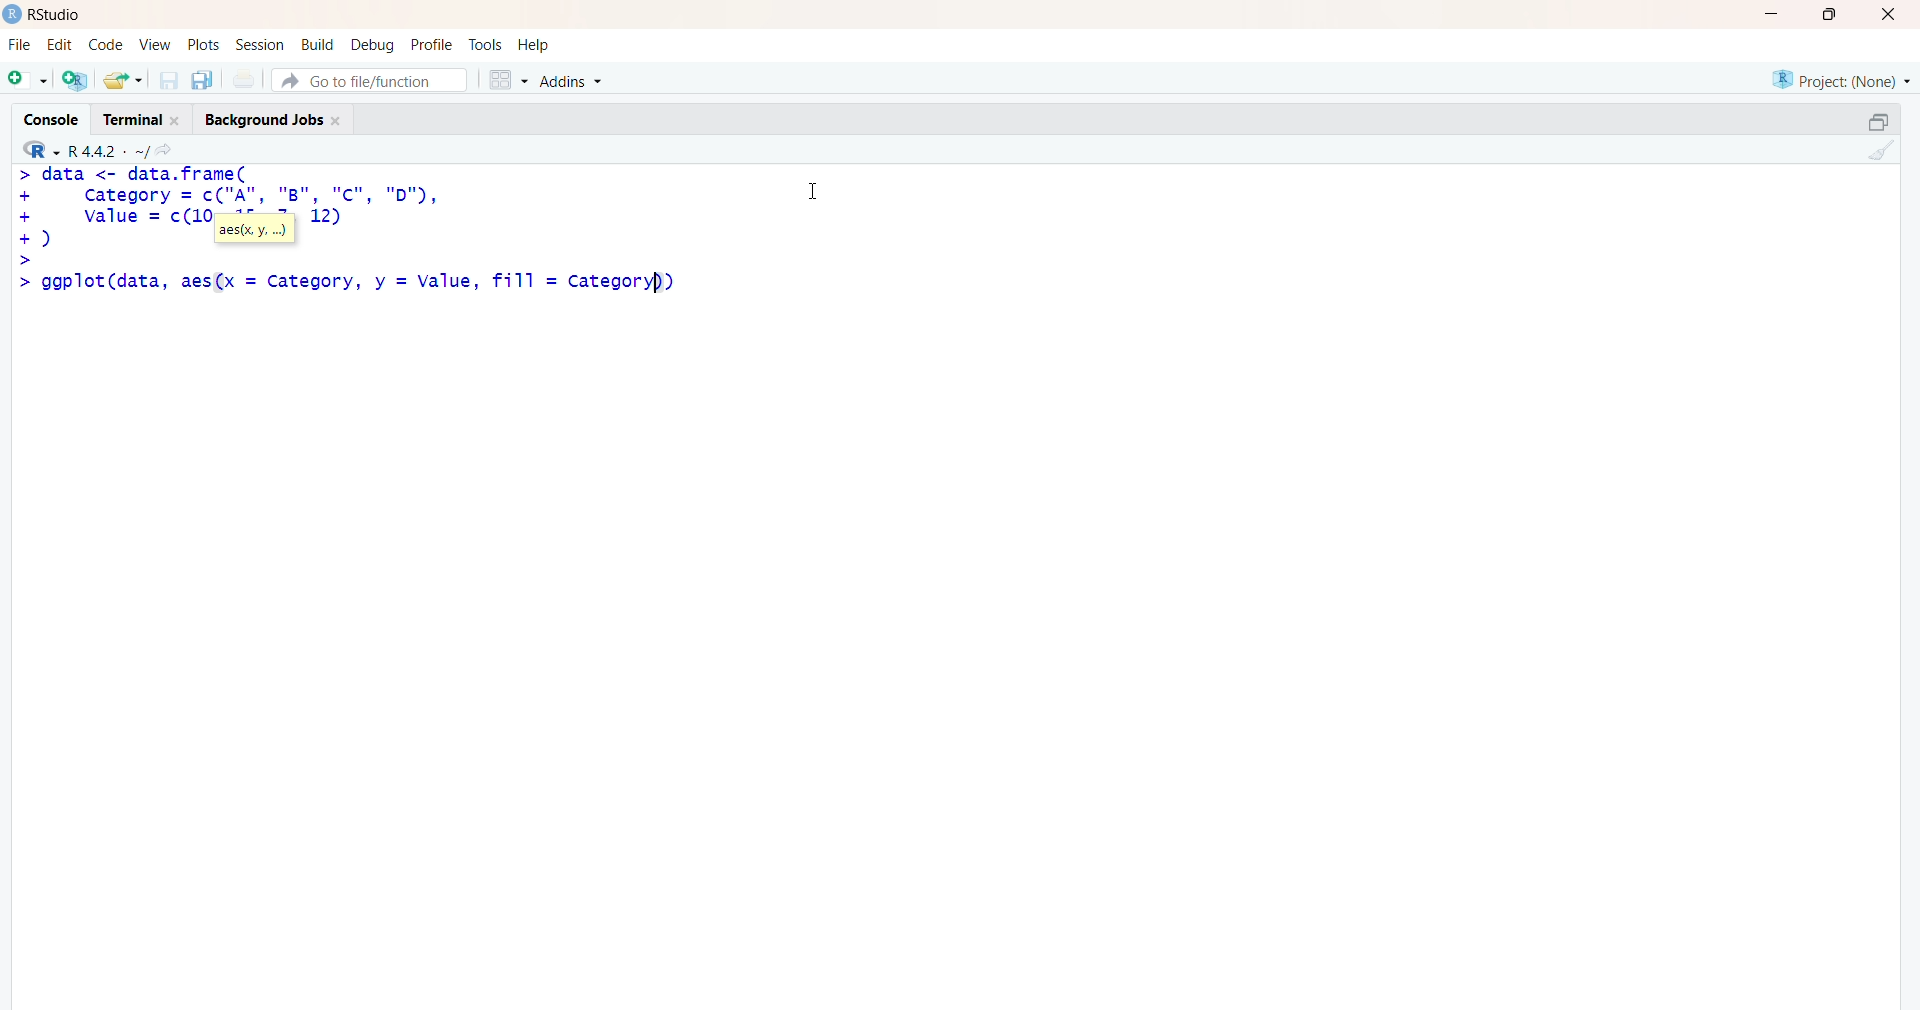 Image resolution: width=1920 pixels, height=1010 pixels. Describe the element at coordinates (1878, 150) in the screenshot. I see `clear console` at that location.